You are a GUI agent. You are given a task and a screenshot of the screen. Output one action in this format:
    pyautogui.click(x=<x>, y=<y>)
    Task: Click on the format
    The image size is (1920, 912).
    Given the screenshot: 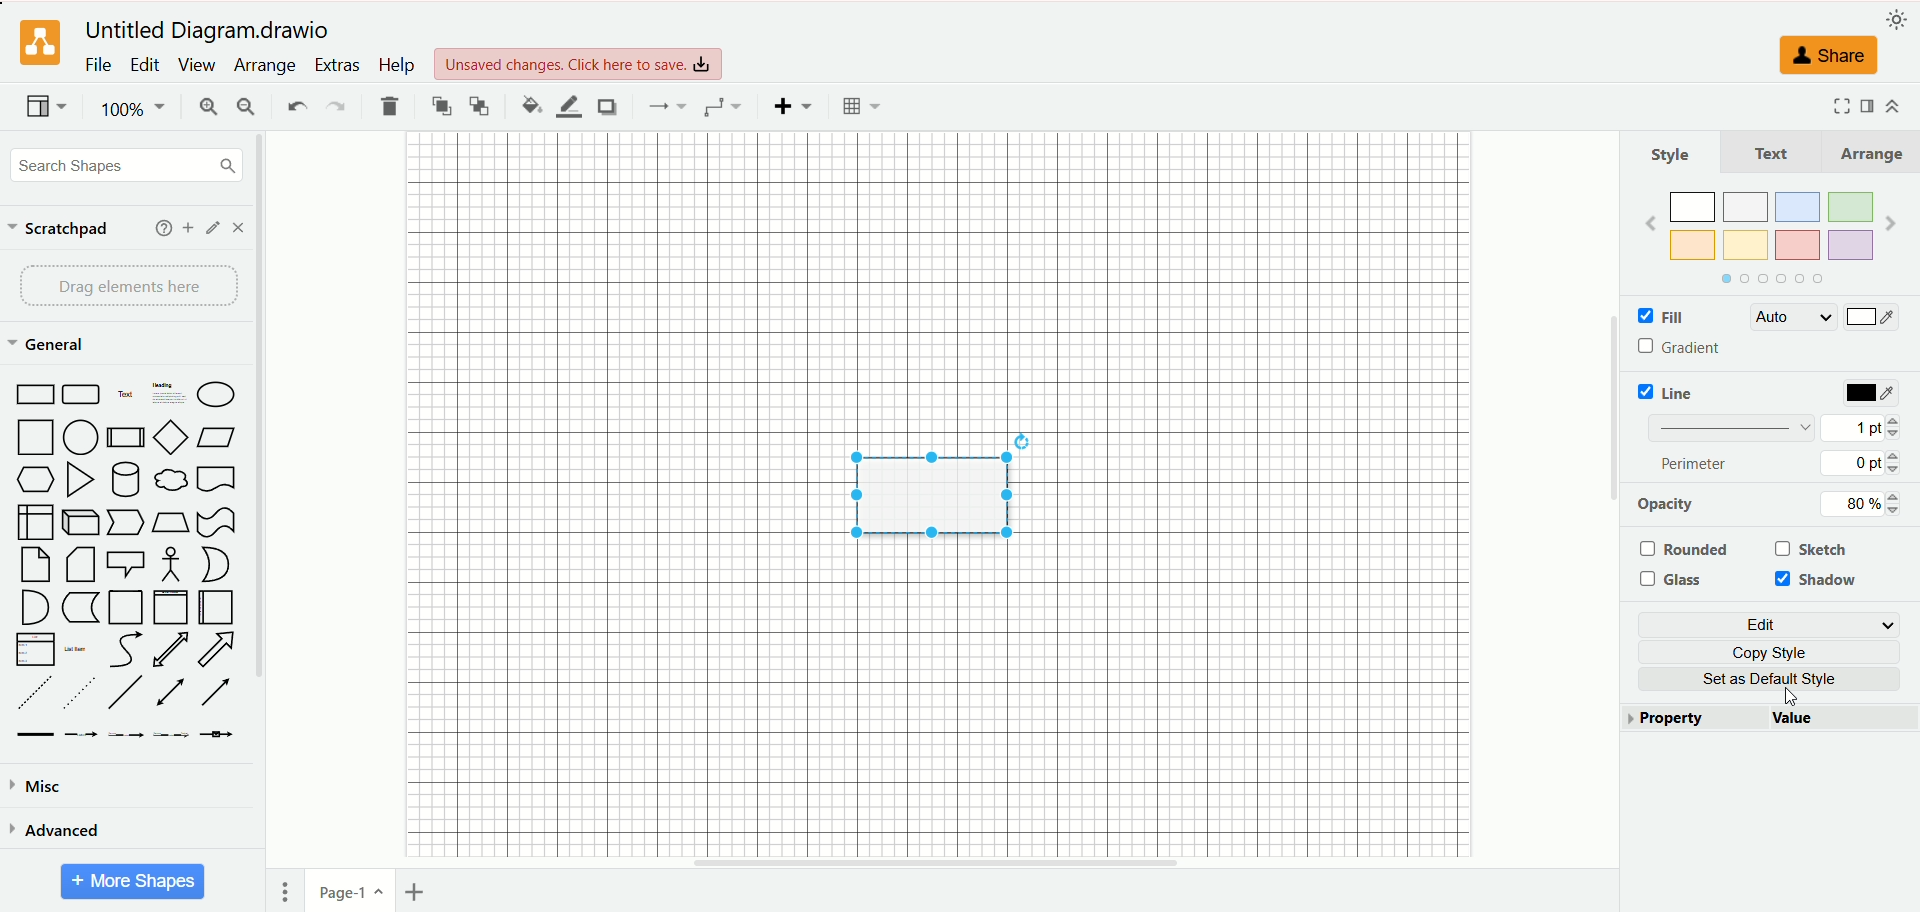 What is the action you would take?
    pyautogui.click(x=1868, y=104)
    